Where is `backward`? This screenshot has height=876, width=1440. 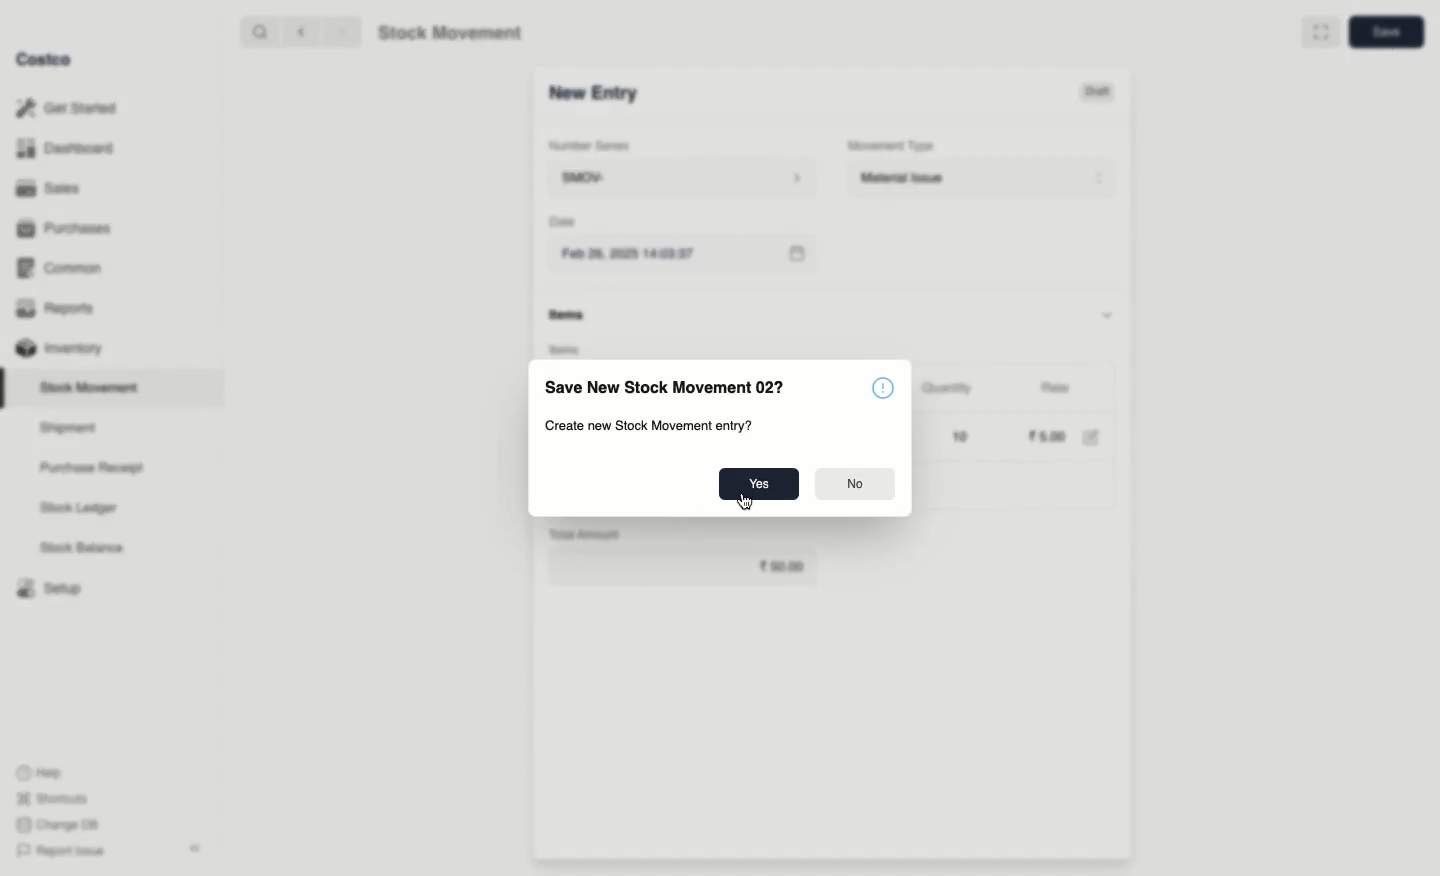
backward is located at coordinates (304, 33).